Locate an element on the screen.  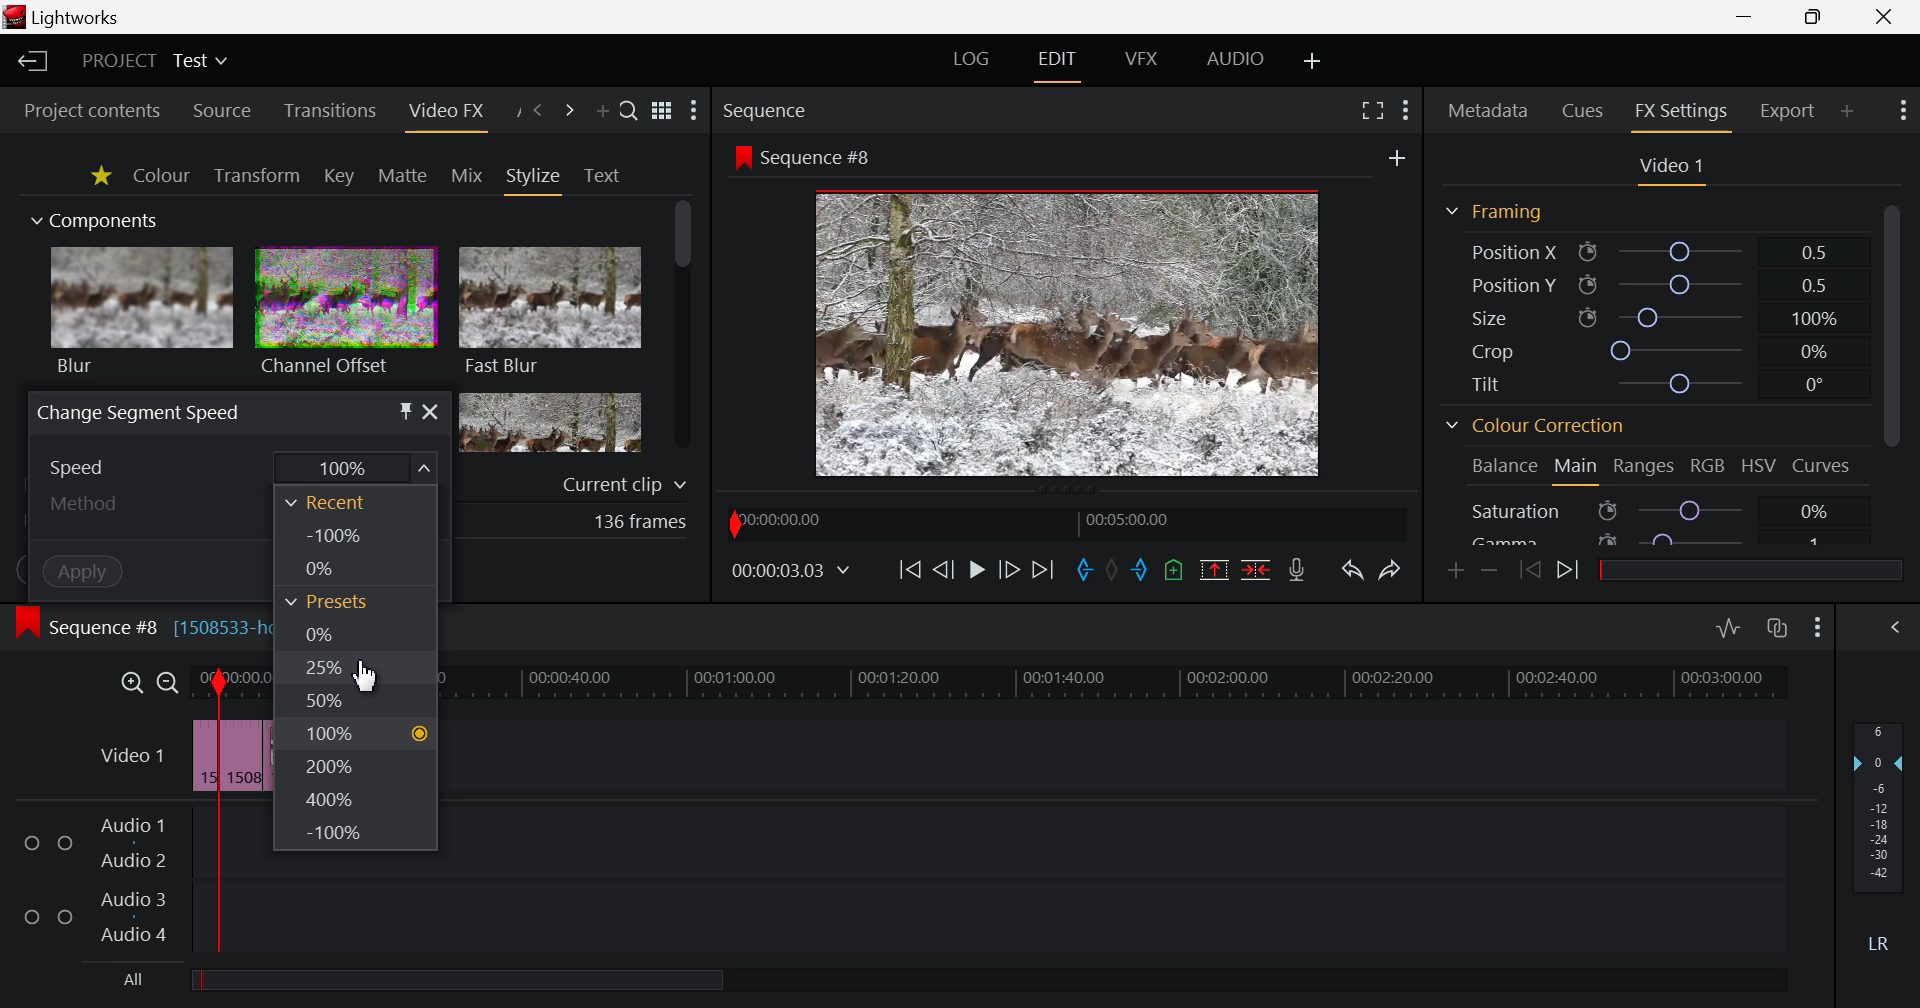
Scroll Bar is located at coordinates (1892, 369).